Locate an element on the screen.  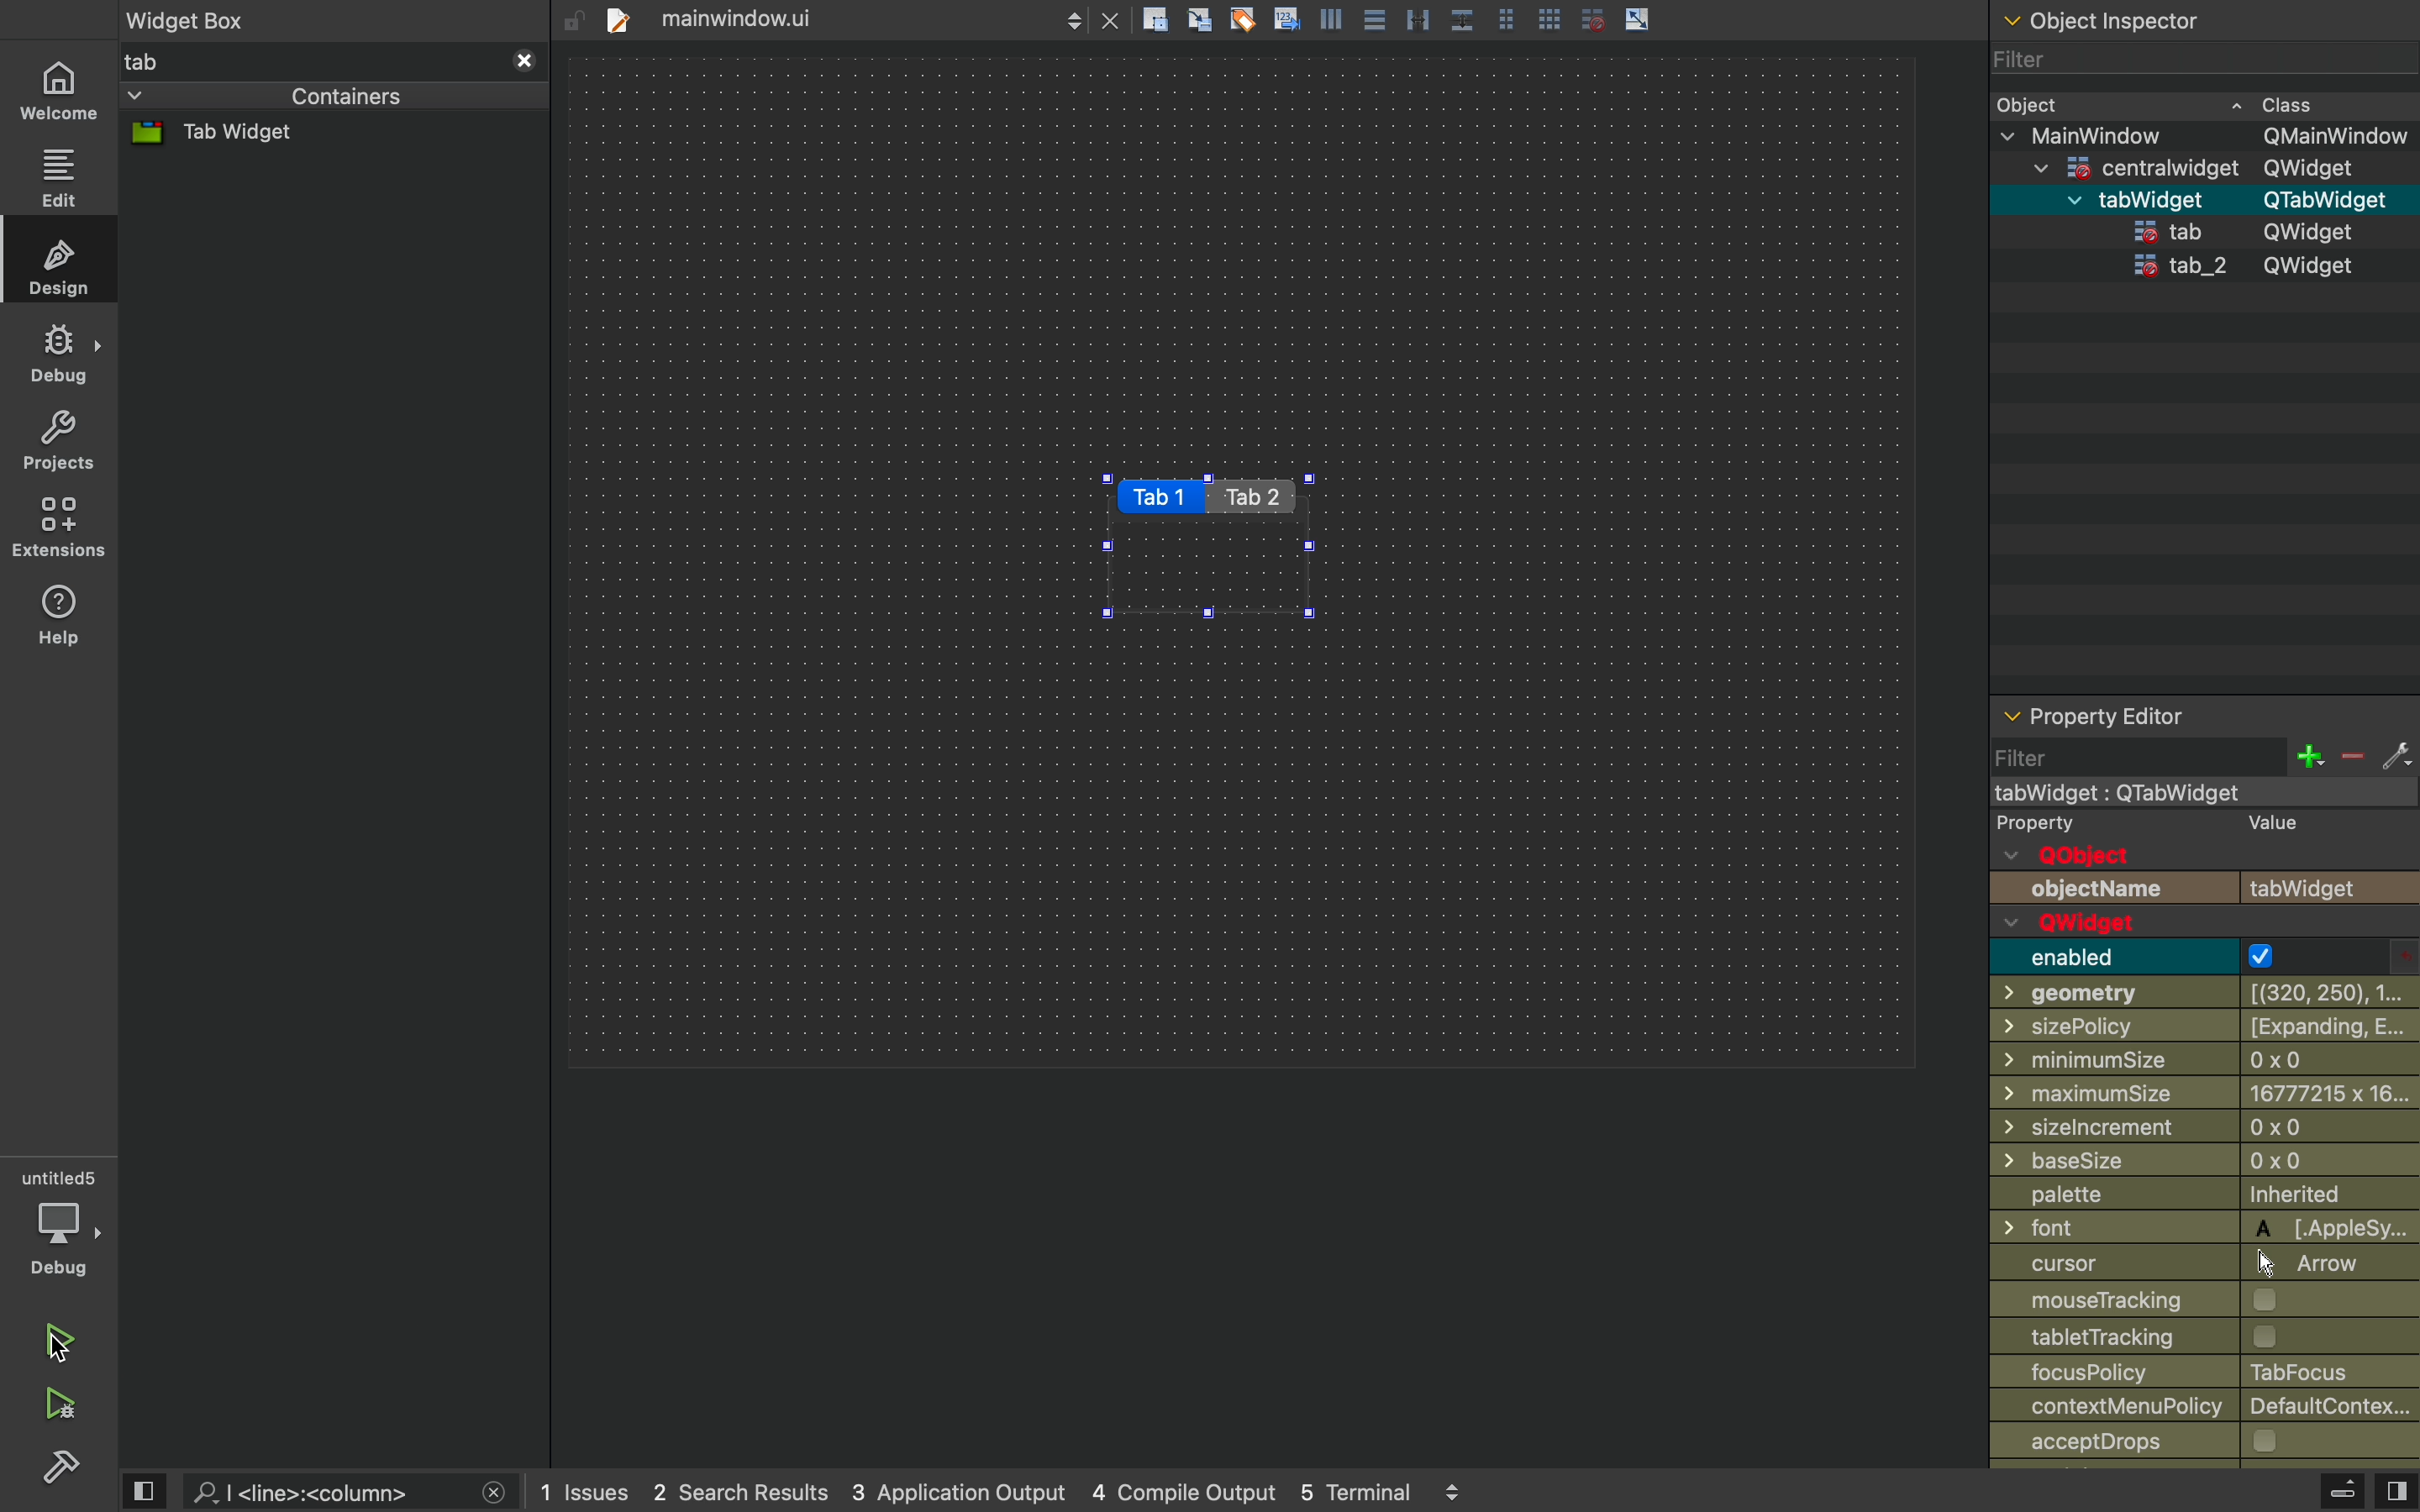
close is located at coordinates (1111, 20).